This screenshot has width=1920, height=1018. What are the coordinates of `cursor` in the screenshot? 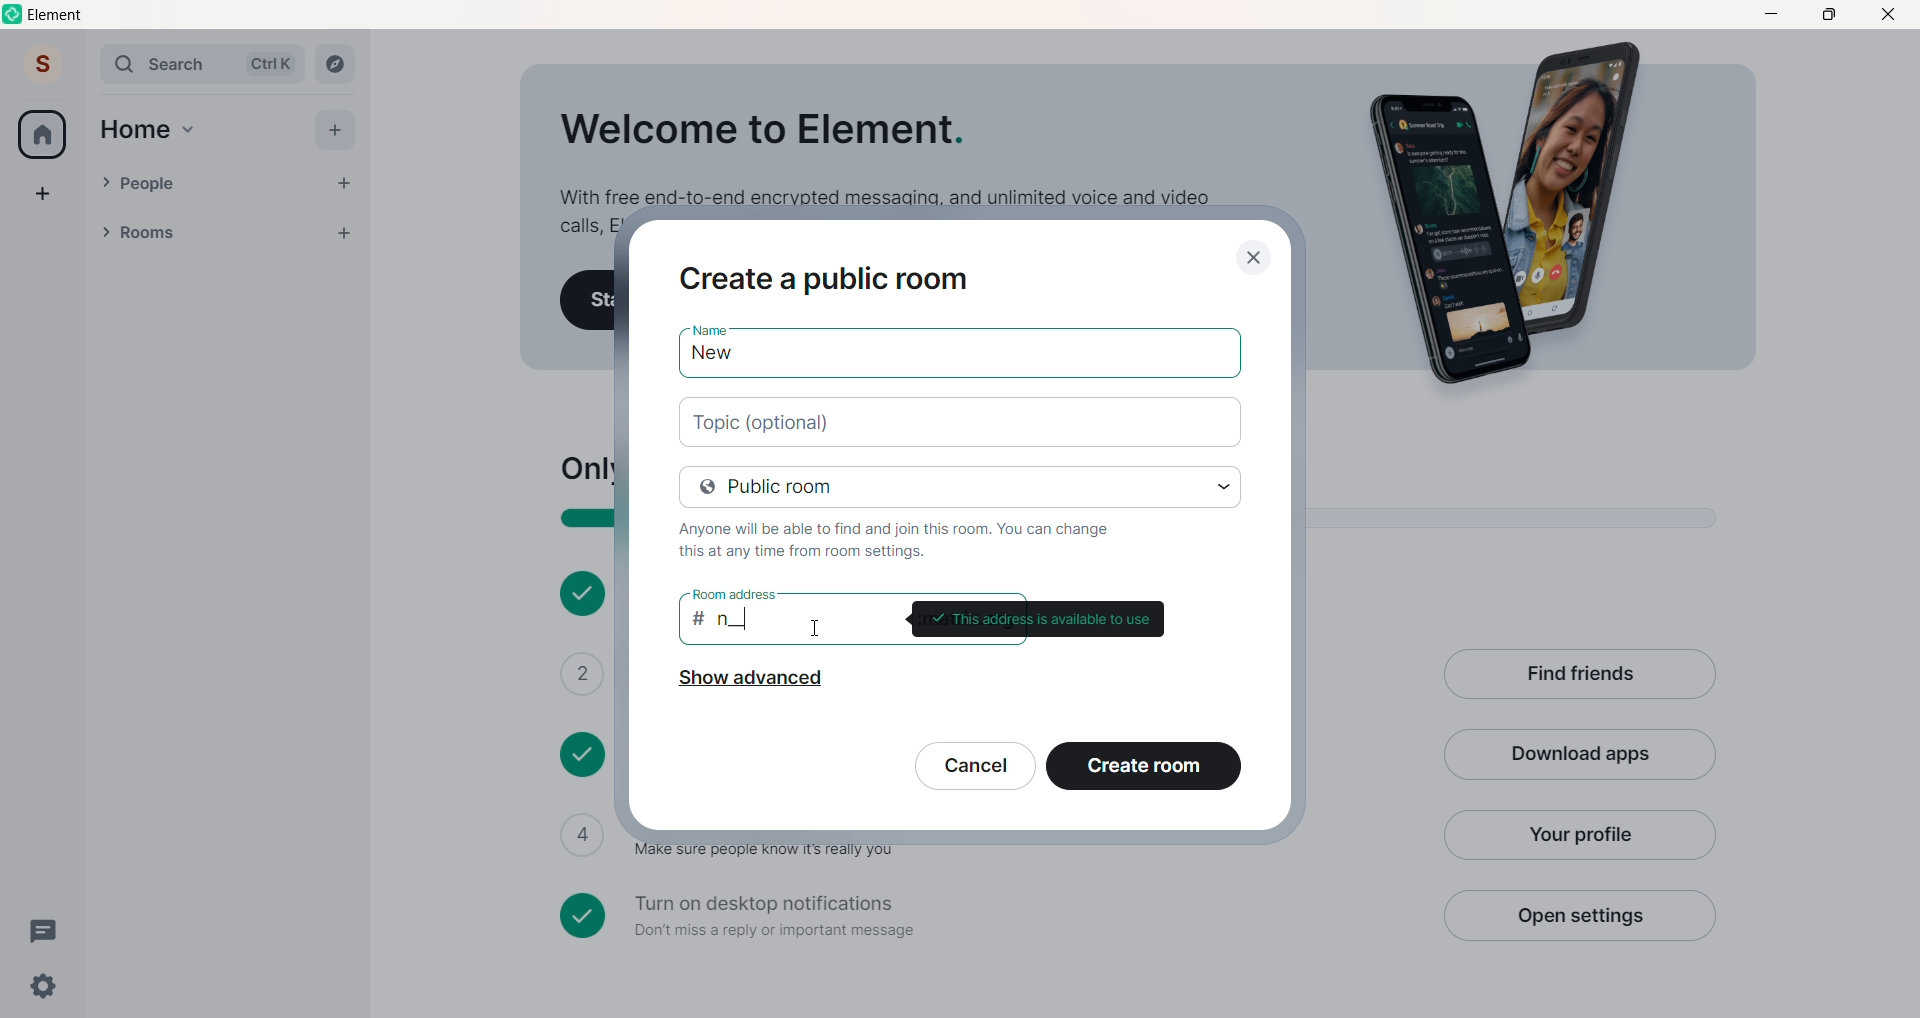 It's located at (818, 627).